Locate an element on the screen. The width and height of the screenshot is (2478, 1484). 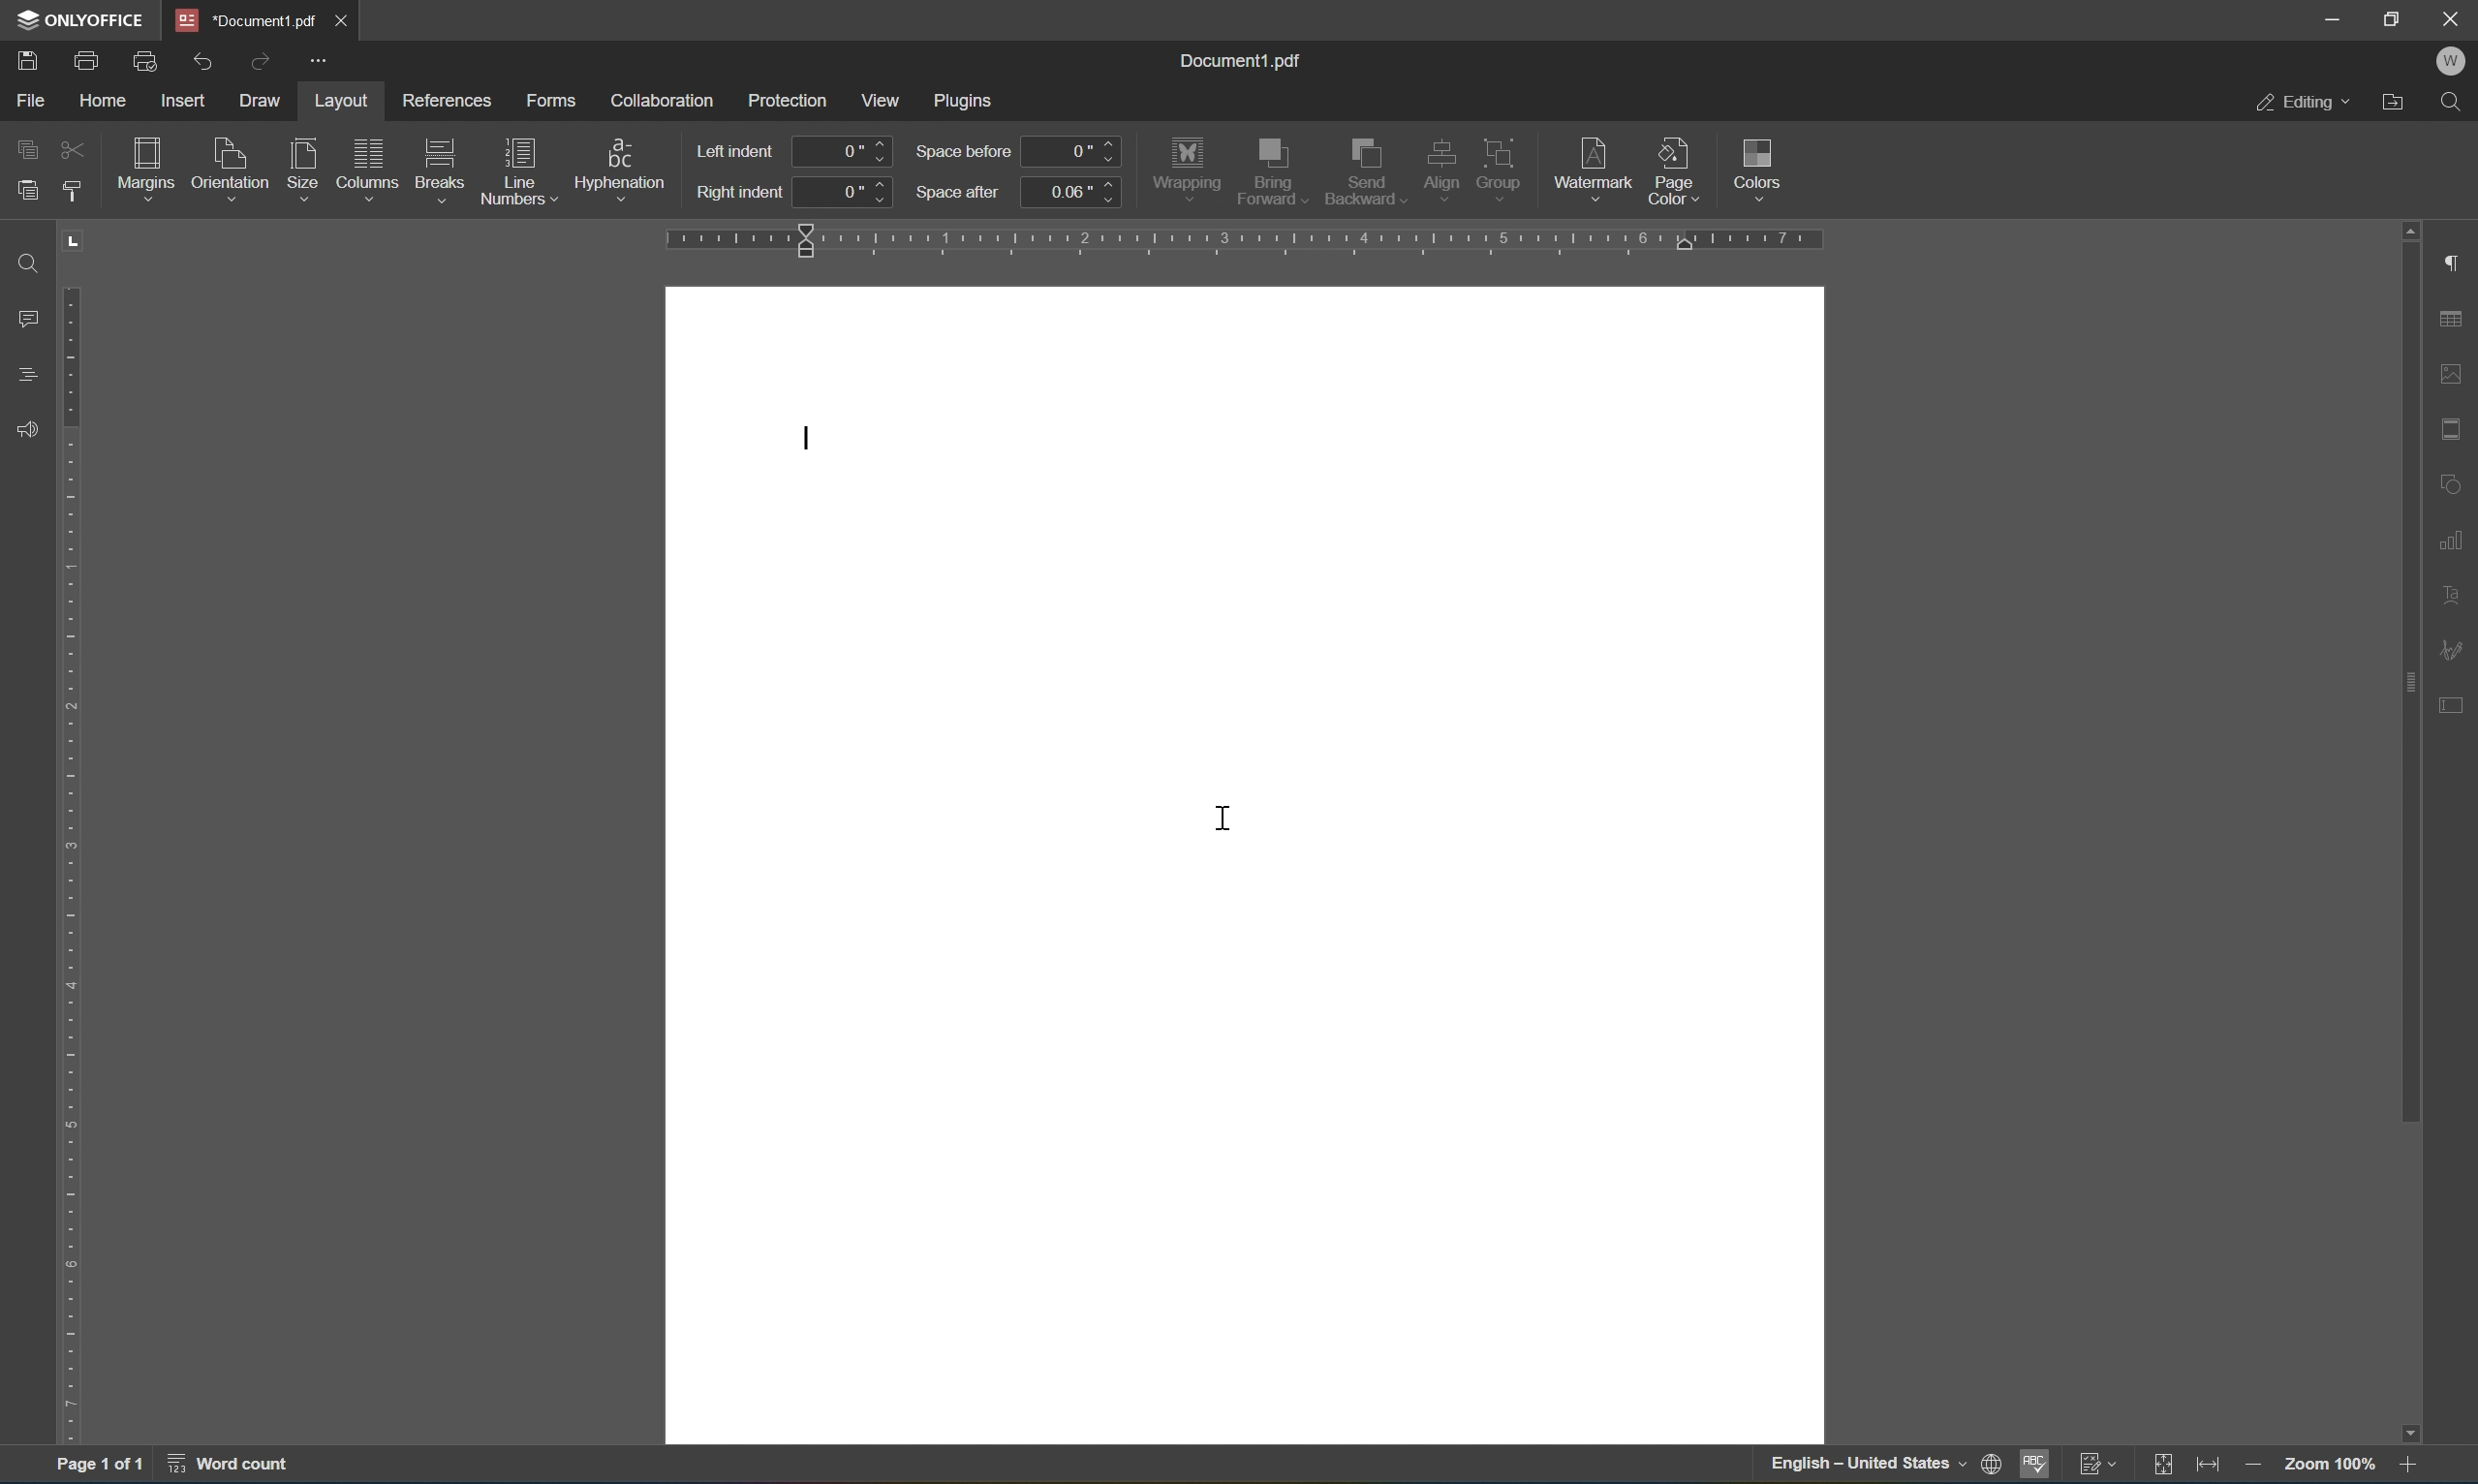
bring forward is located at coordinates (1272, 172).